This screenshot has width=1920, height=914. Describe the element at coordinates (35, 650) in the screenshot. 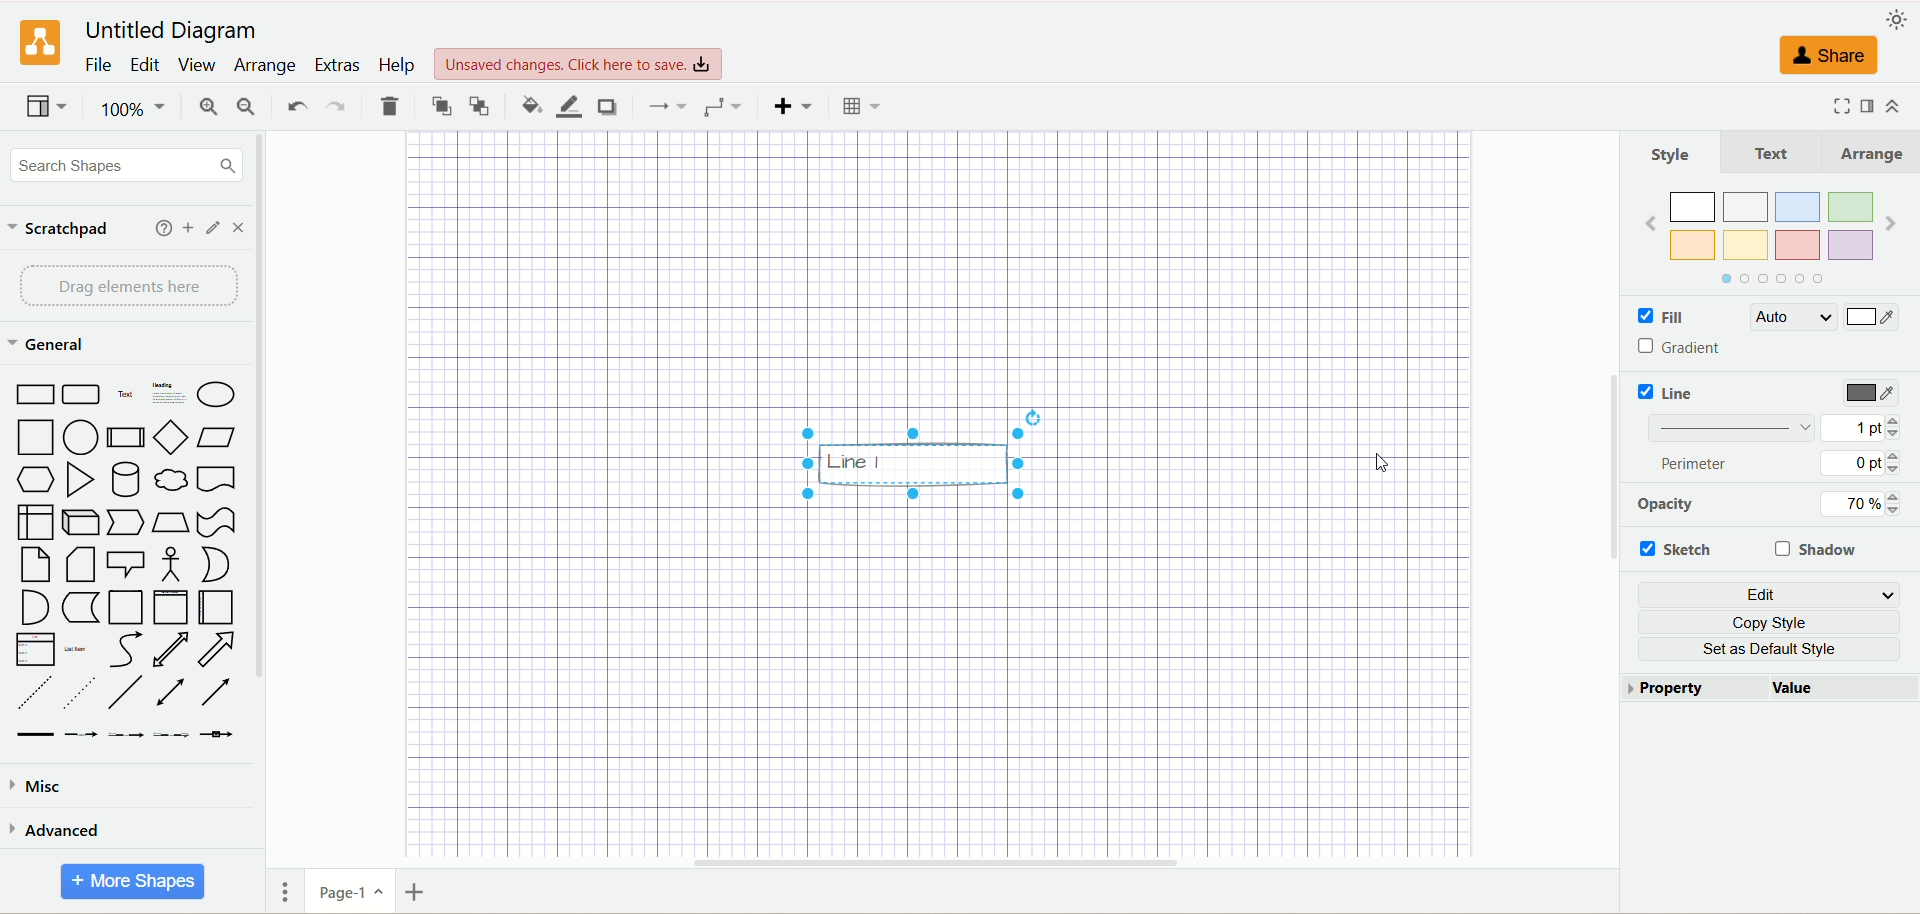

I see `List` at that location.